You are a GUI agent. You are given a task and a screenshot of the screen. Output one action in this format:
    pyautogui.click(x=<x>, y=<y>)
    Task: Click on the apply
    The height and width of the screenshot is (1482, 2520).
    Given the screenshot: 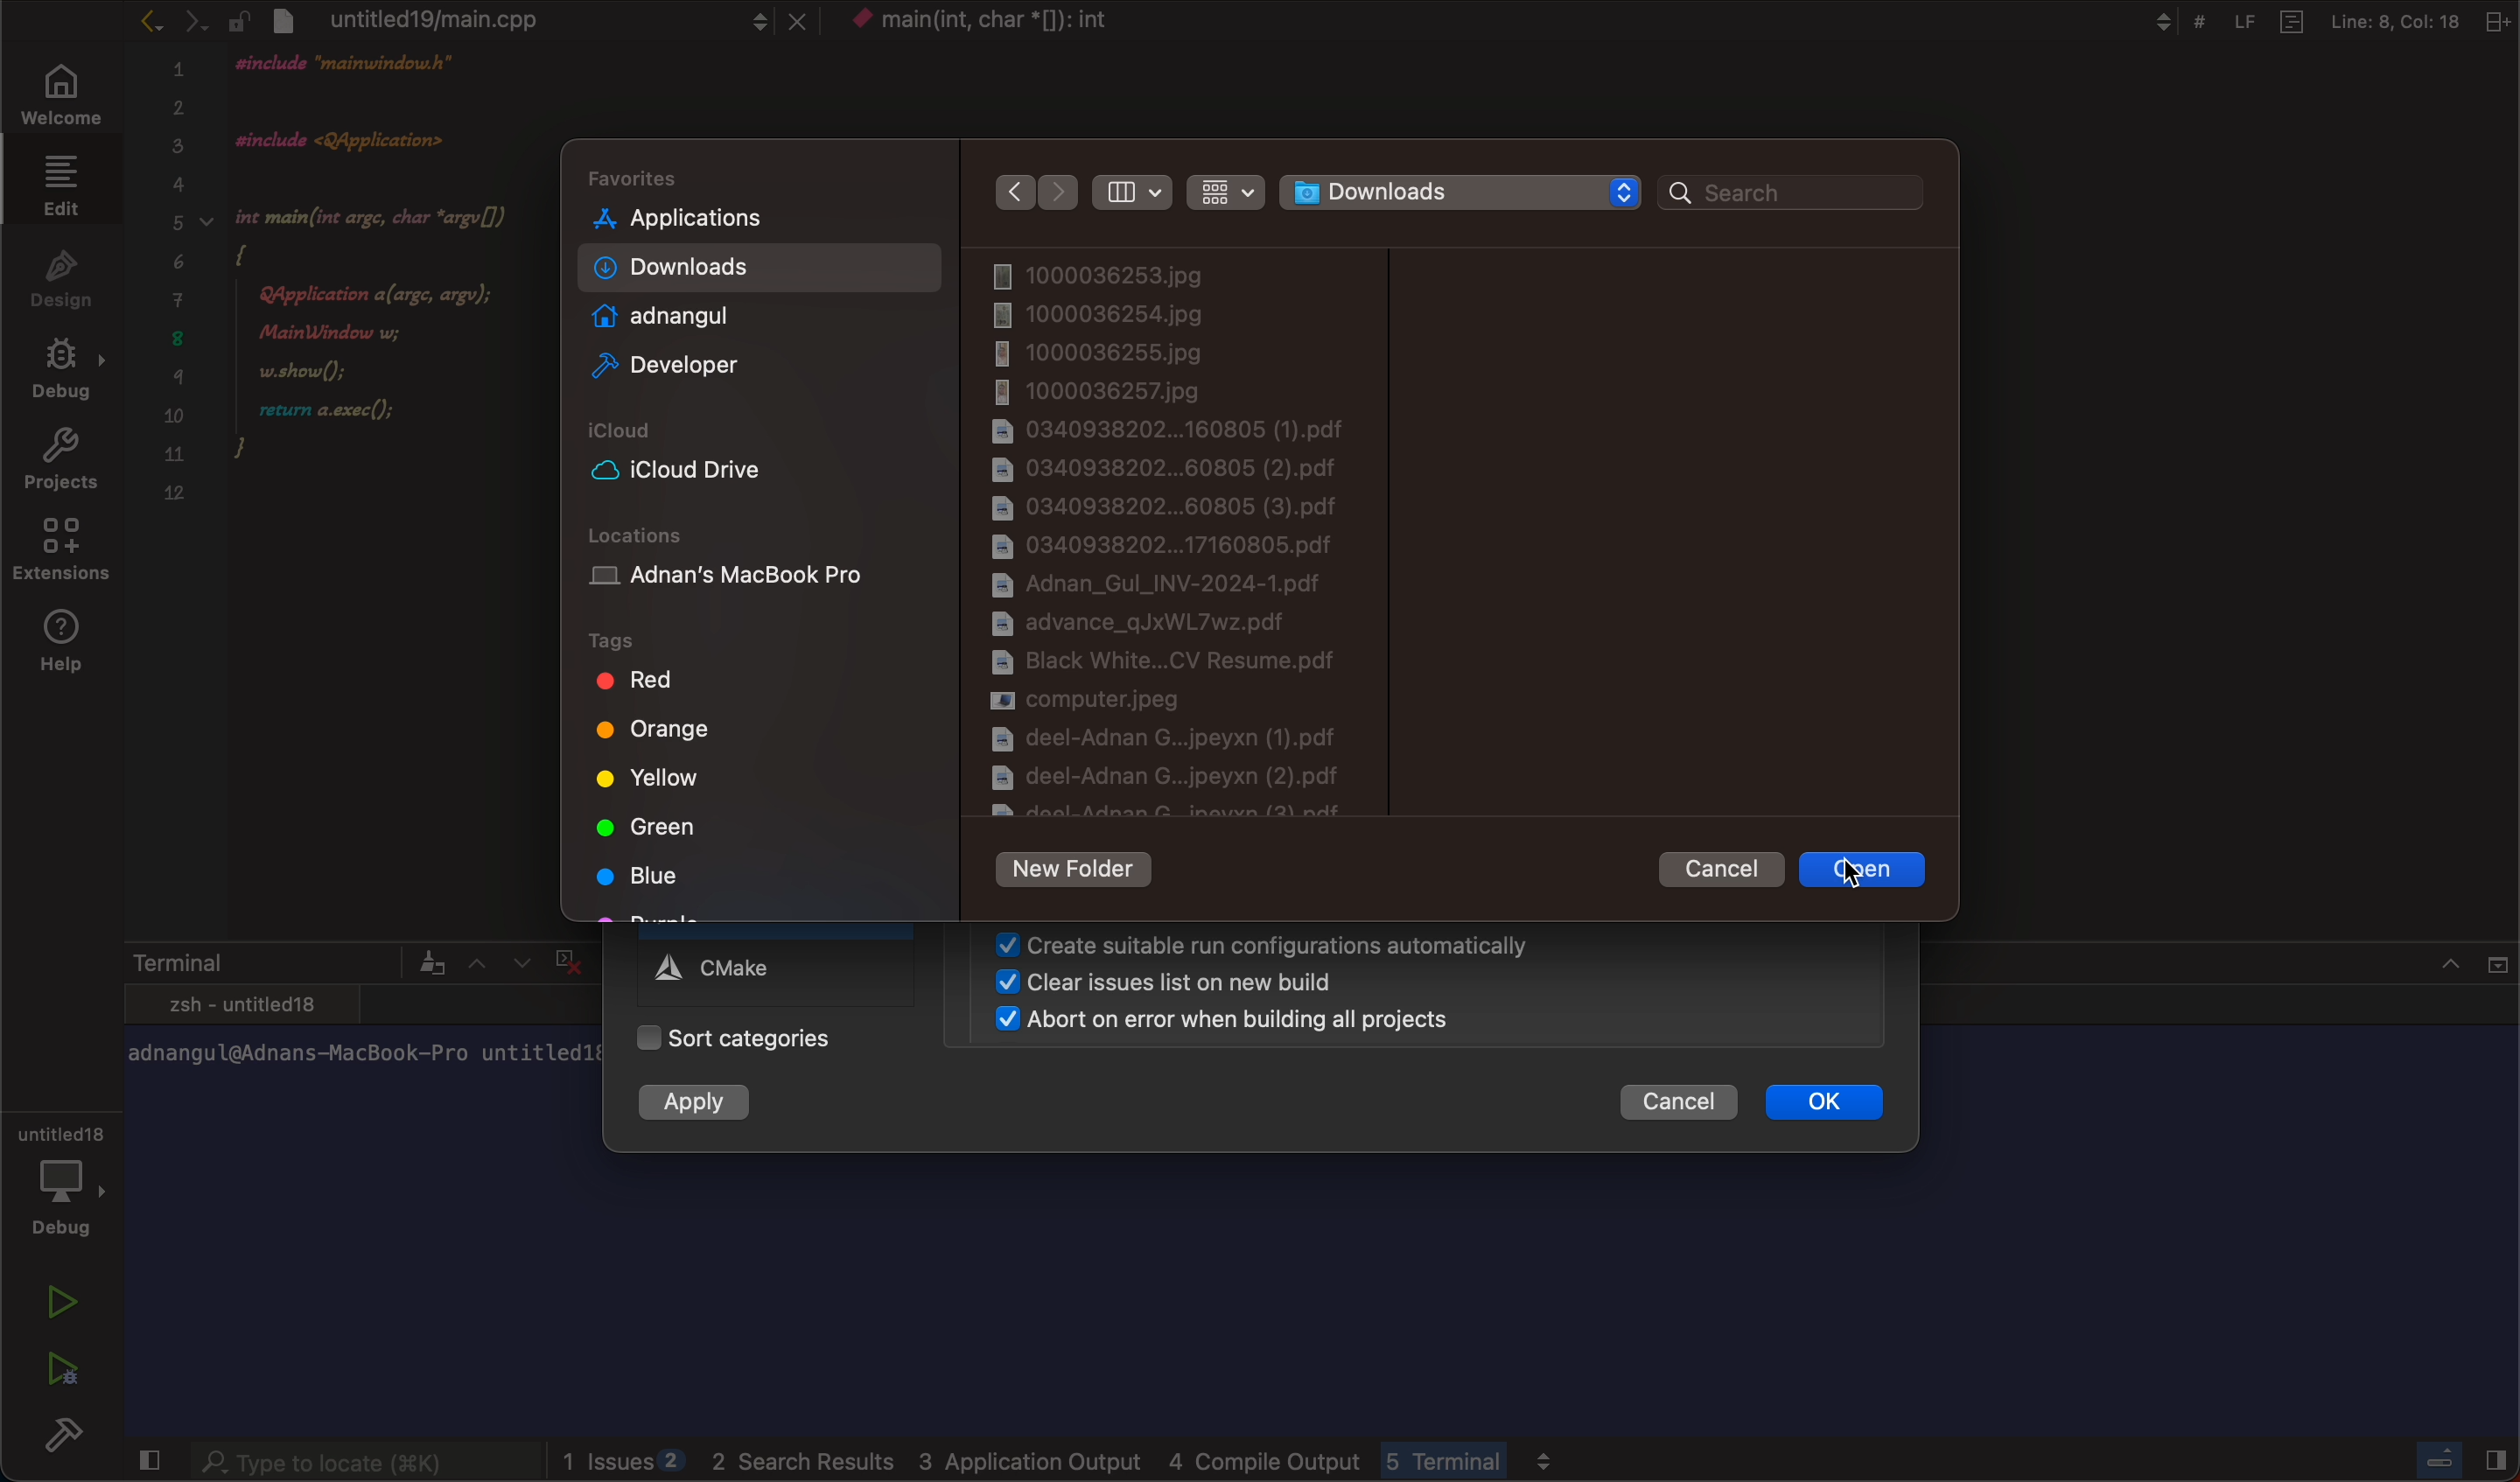 What is the action you would take?
    pyautogui.click(x=712, y=1103)
    